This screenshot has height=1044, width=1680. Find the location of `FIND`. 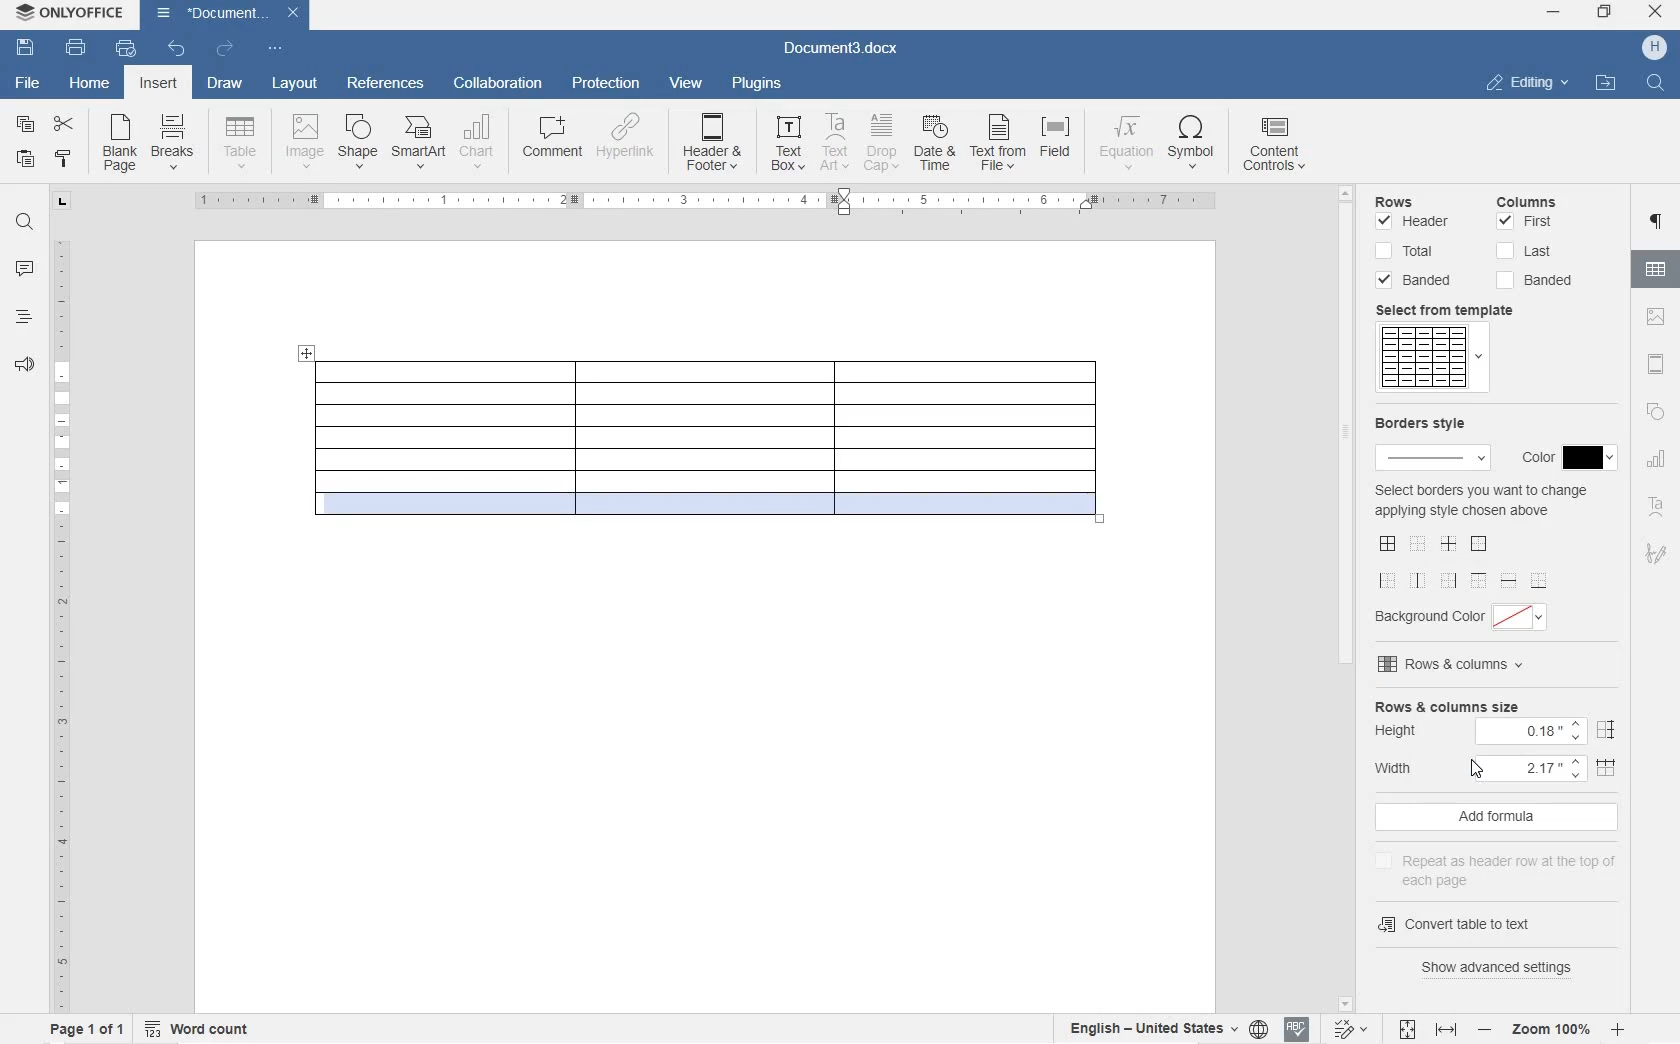

FIND is located at coordinates (24, 225).